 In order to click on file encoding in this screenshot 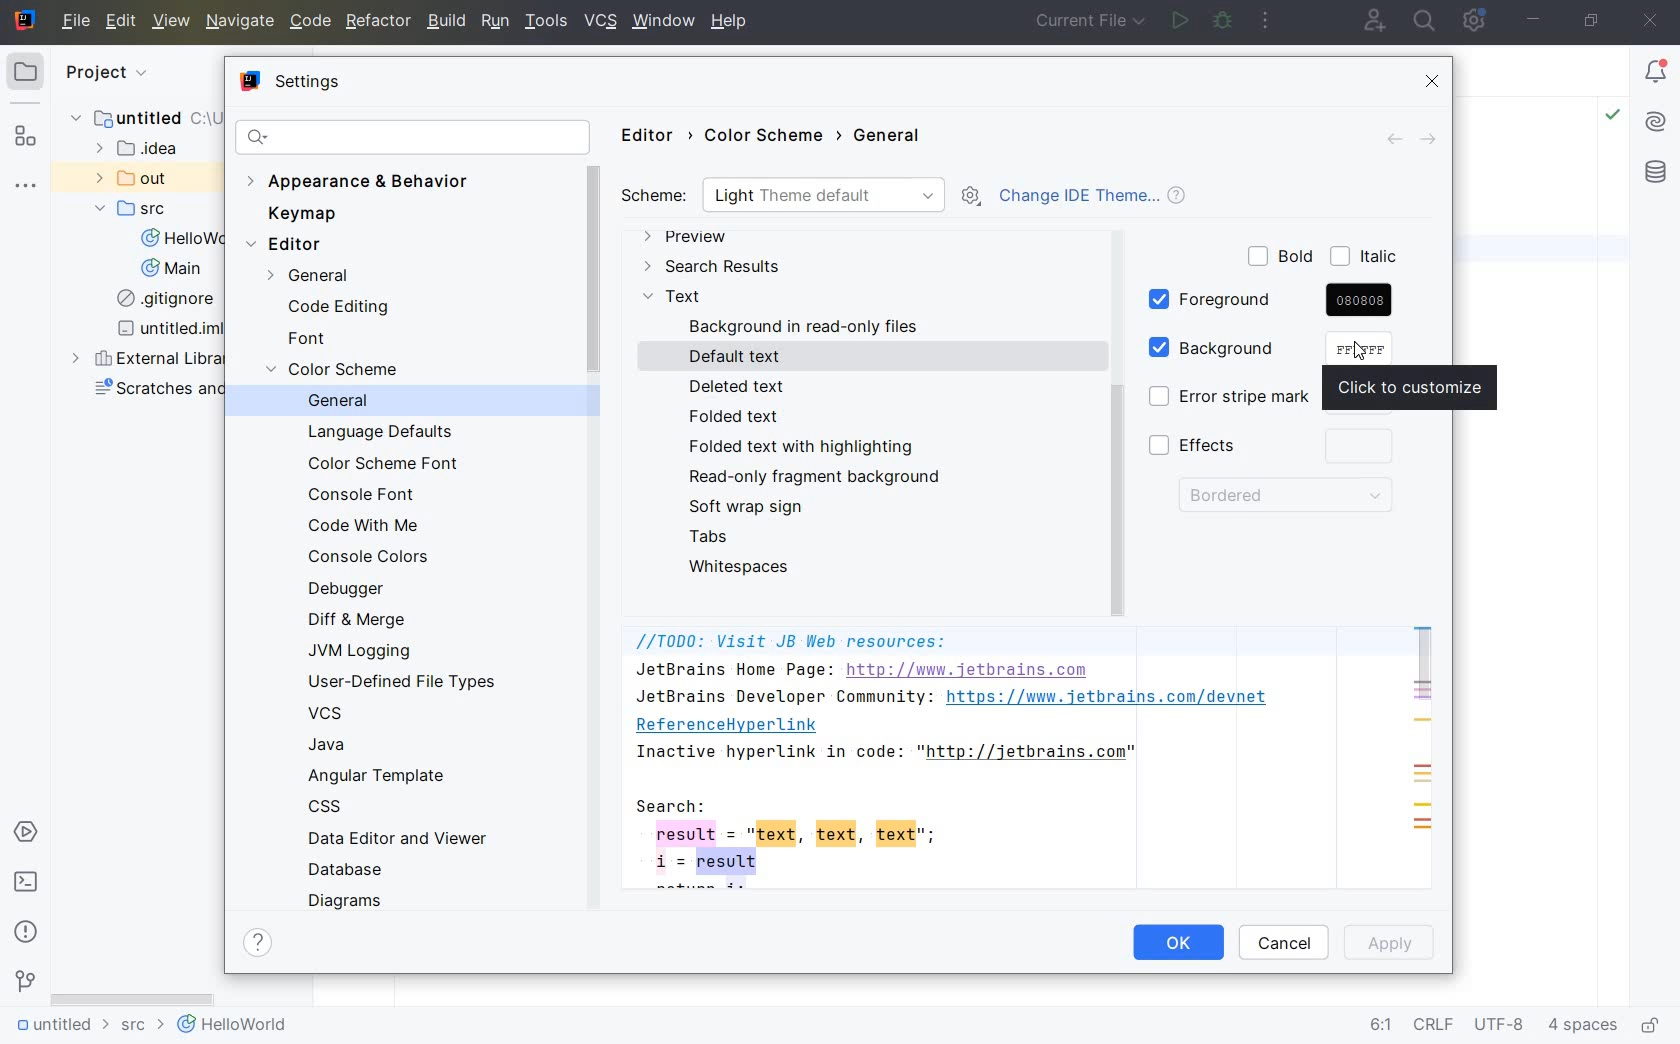, I will do `click(1501, 1026)`.